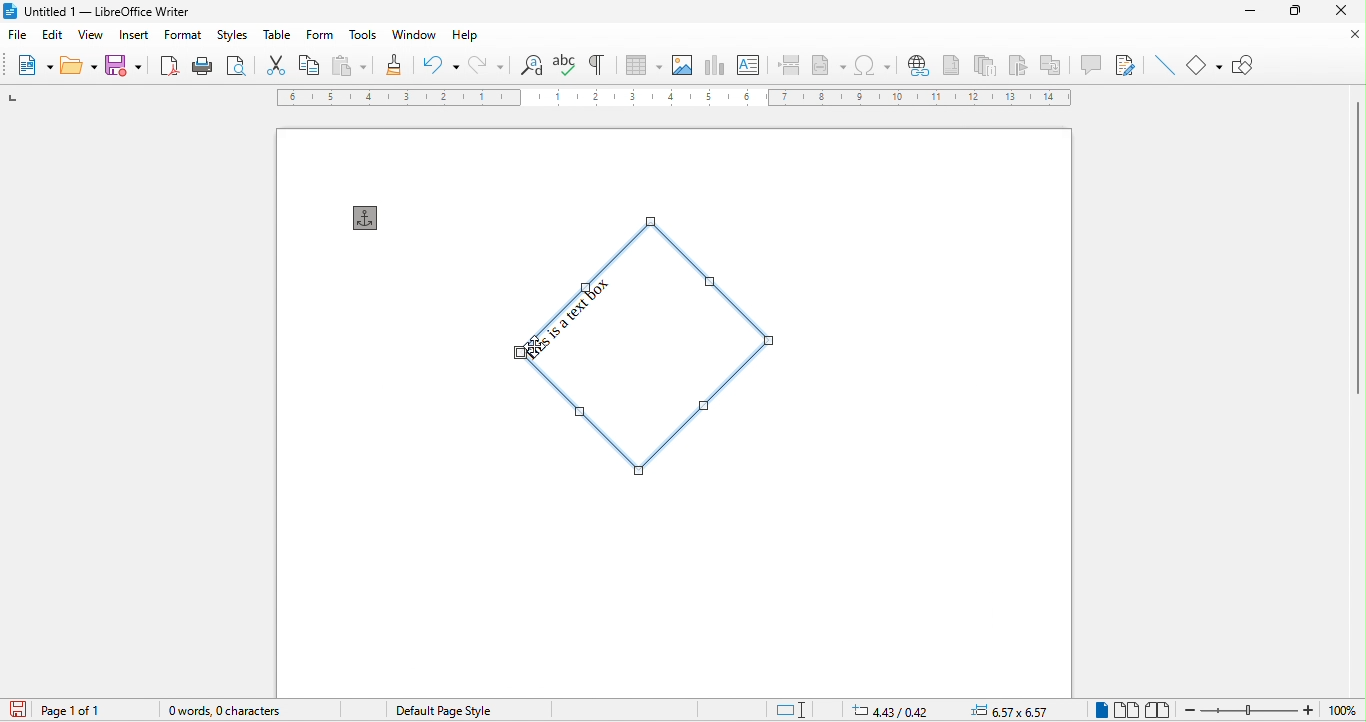 The height and width of the screenshot is (722, 1366). Describe the element at coordinates (415, 35) in the screenshot. I see `window` at that location.